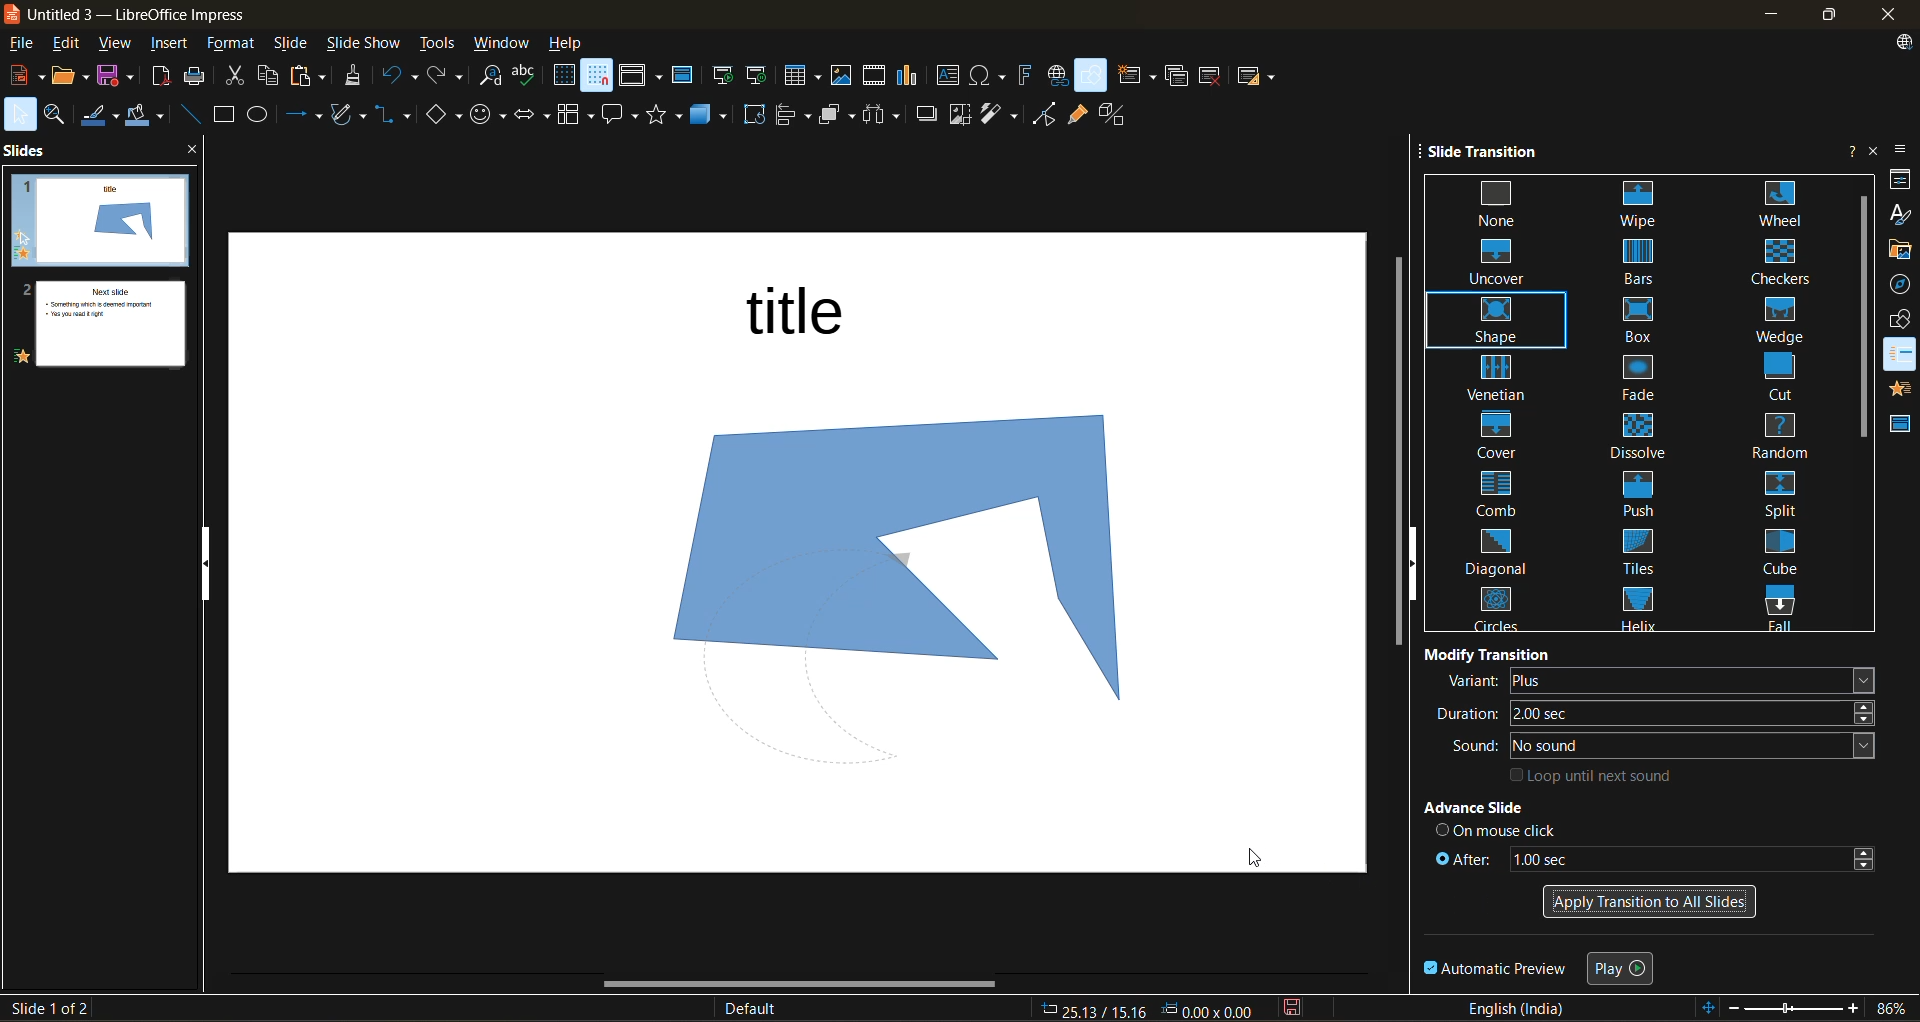  I want to click on lines and arrows, so click(304, 117).